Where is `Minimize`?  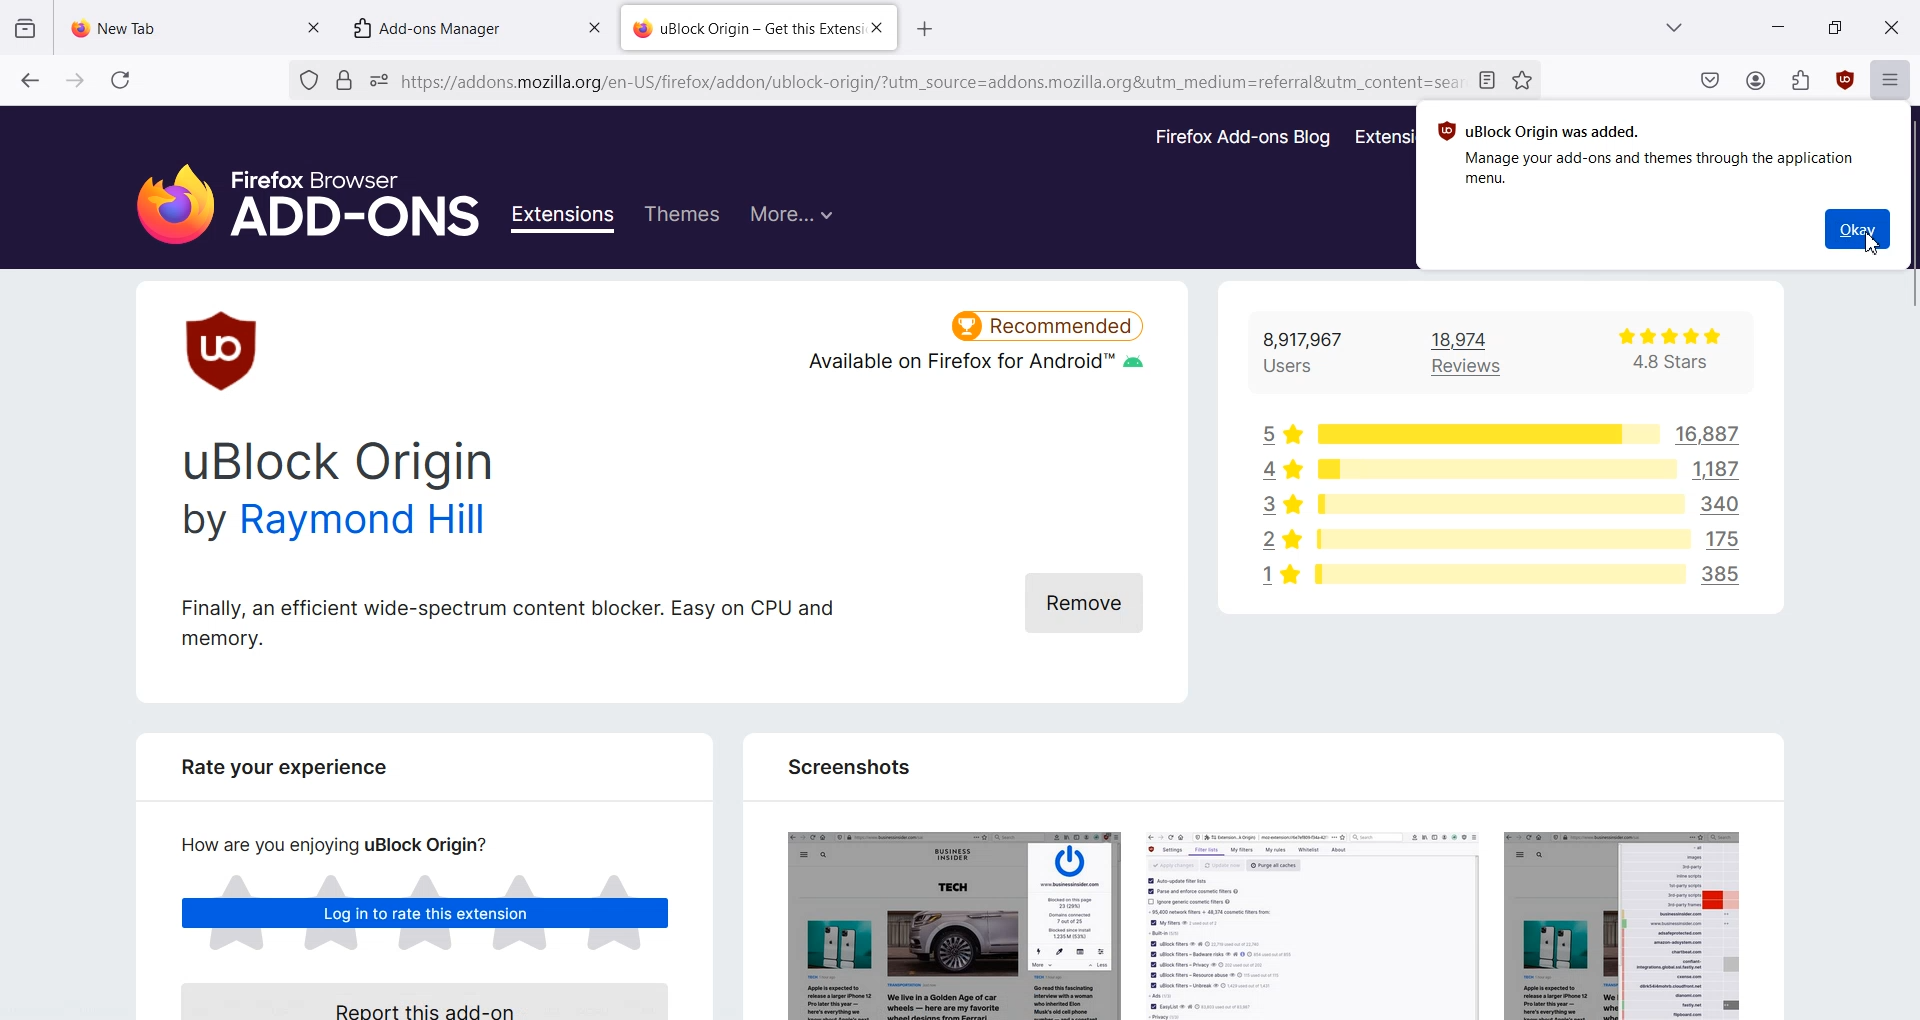
Minimize is located at coordinates (1778, 27).